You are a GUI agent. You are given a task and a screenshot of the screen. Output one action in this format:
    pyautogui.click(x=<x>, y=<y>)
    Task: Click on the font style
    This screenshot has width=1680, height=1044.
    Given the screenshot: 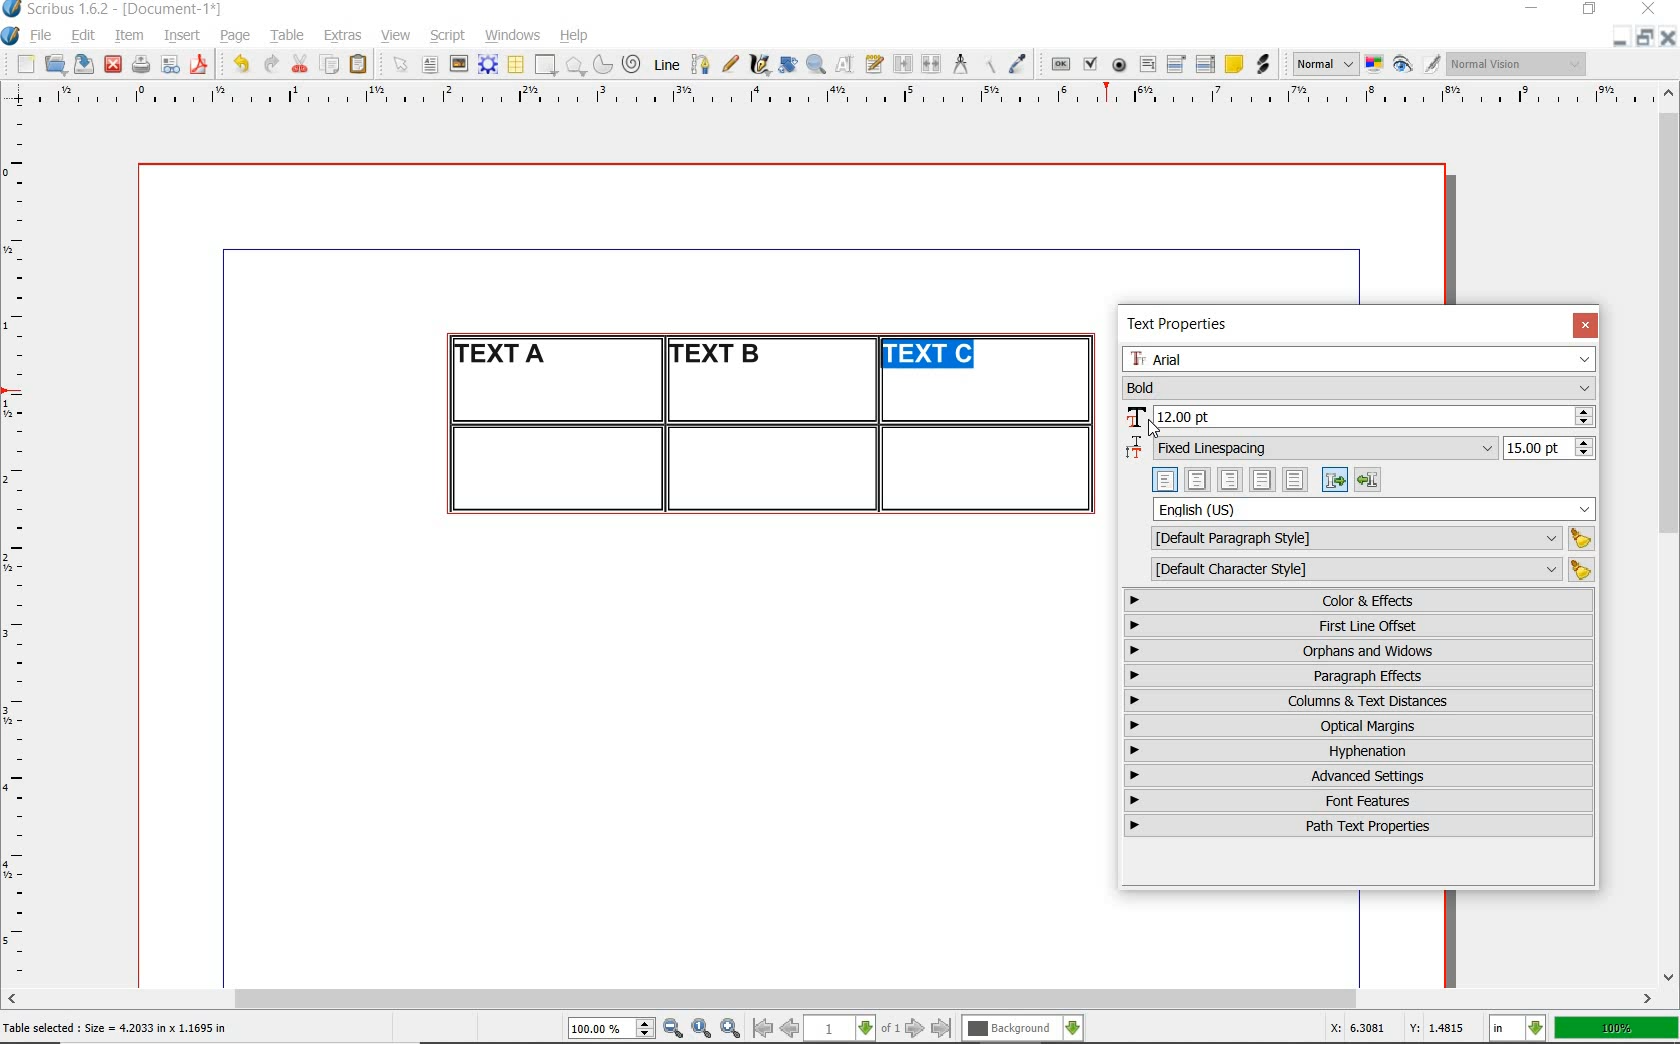 What is the action you would take?
    pyautogui.click(x=1360, y=389)
    